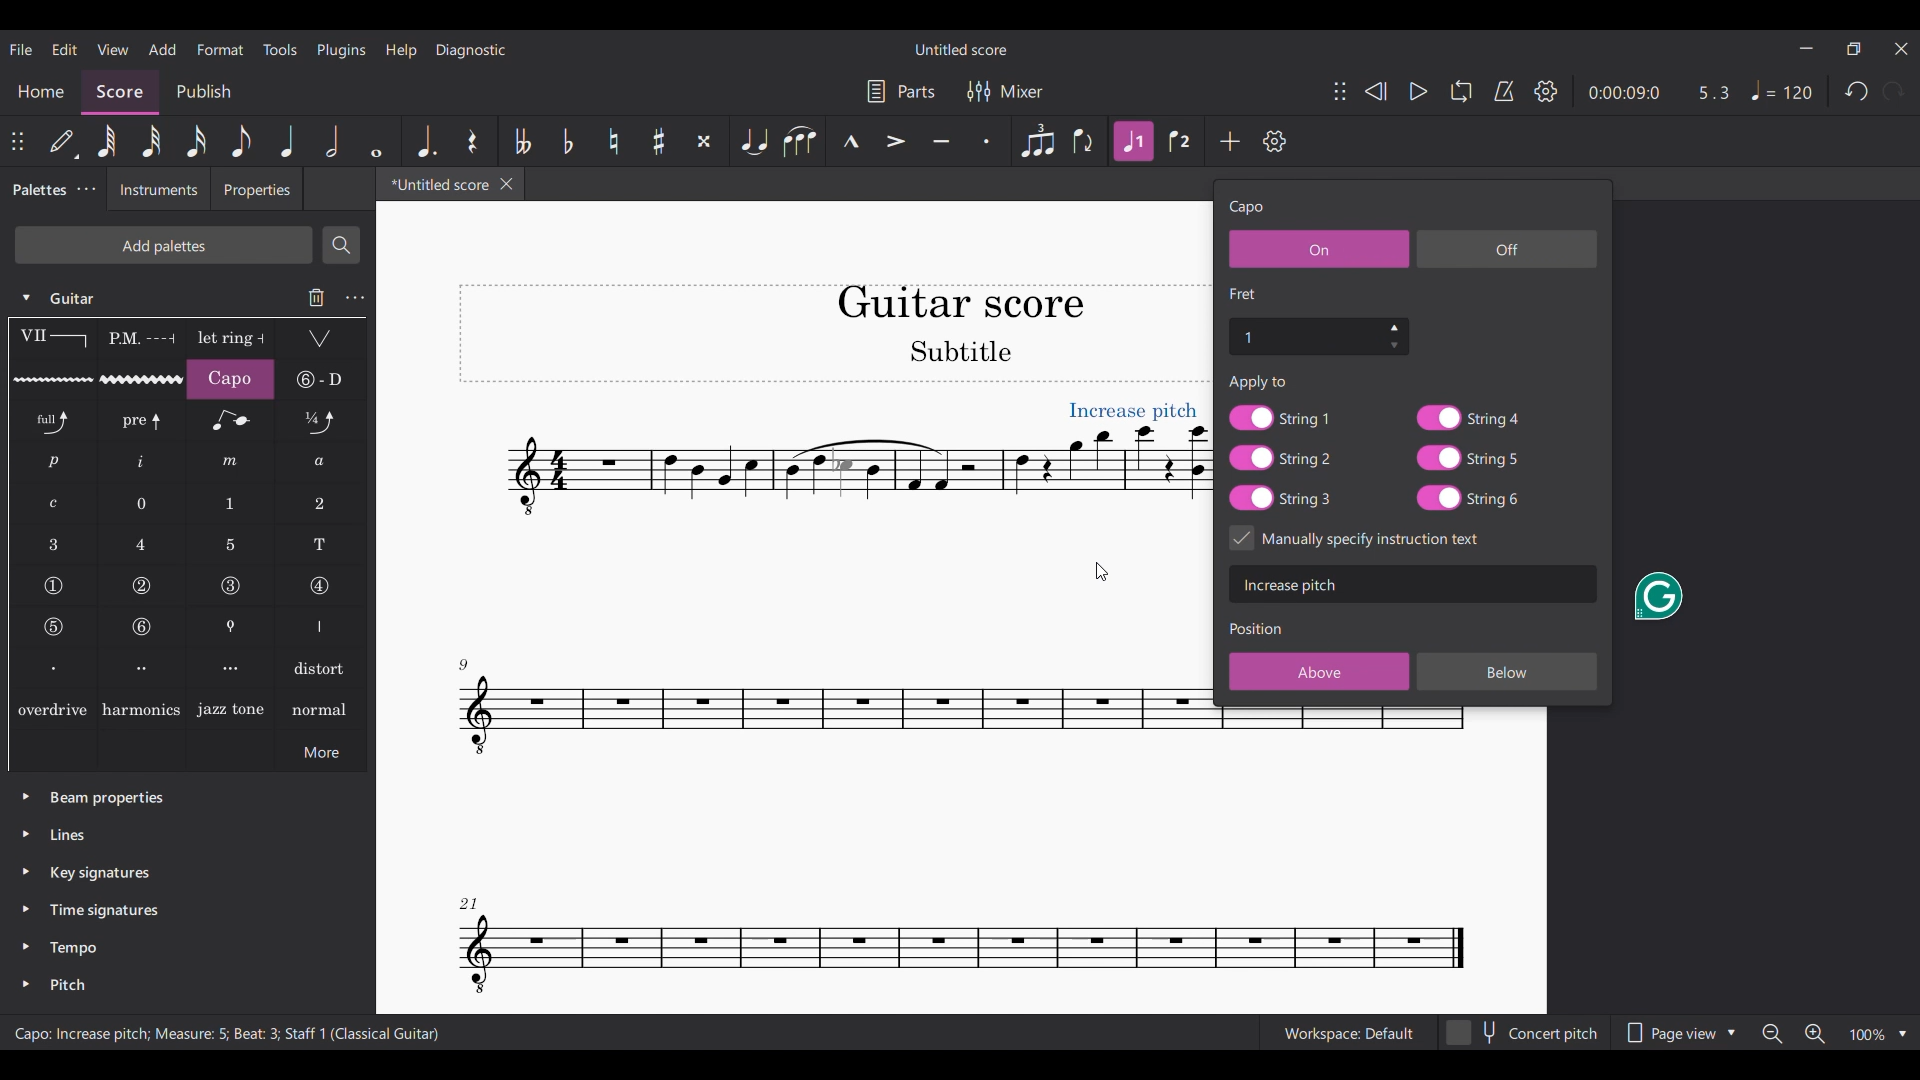 Image resolution: width=1920 pixels, height=1080 pixels. I want to click on Tempo, so click(74, 948).